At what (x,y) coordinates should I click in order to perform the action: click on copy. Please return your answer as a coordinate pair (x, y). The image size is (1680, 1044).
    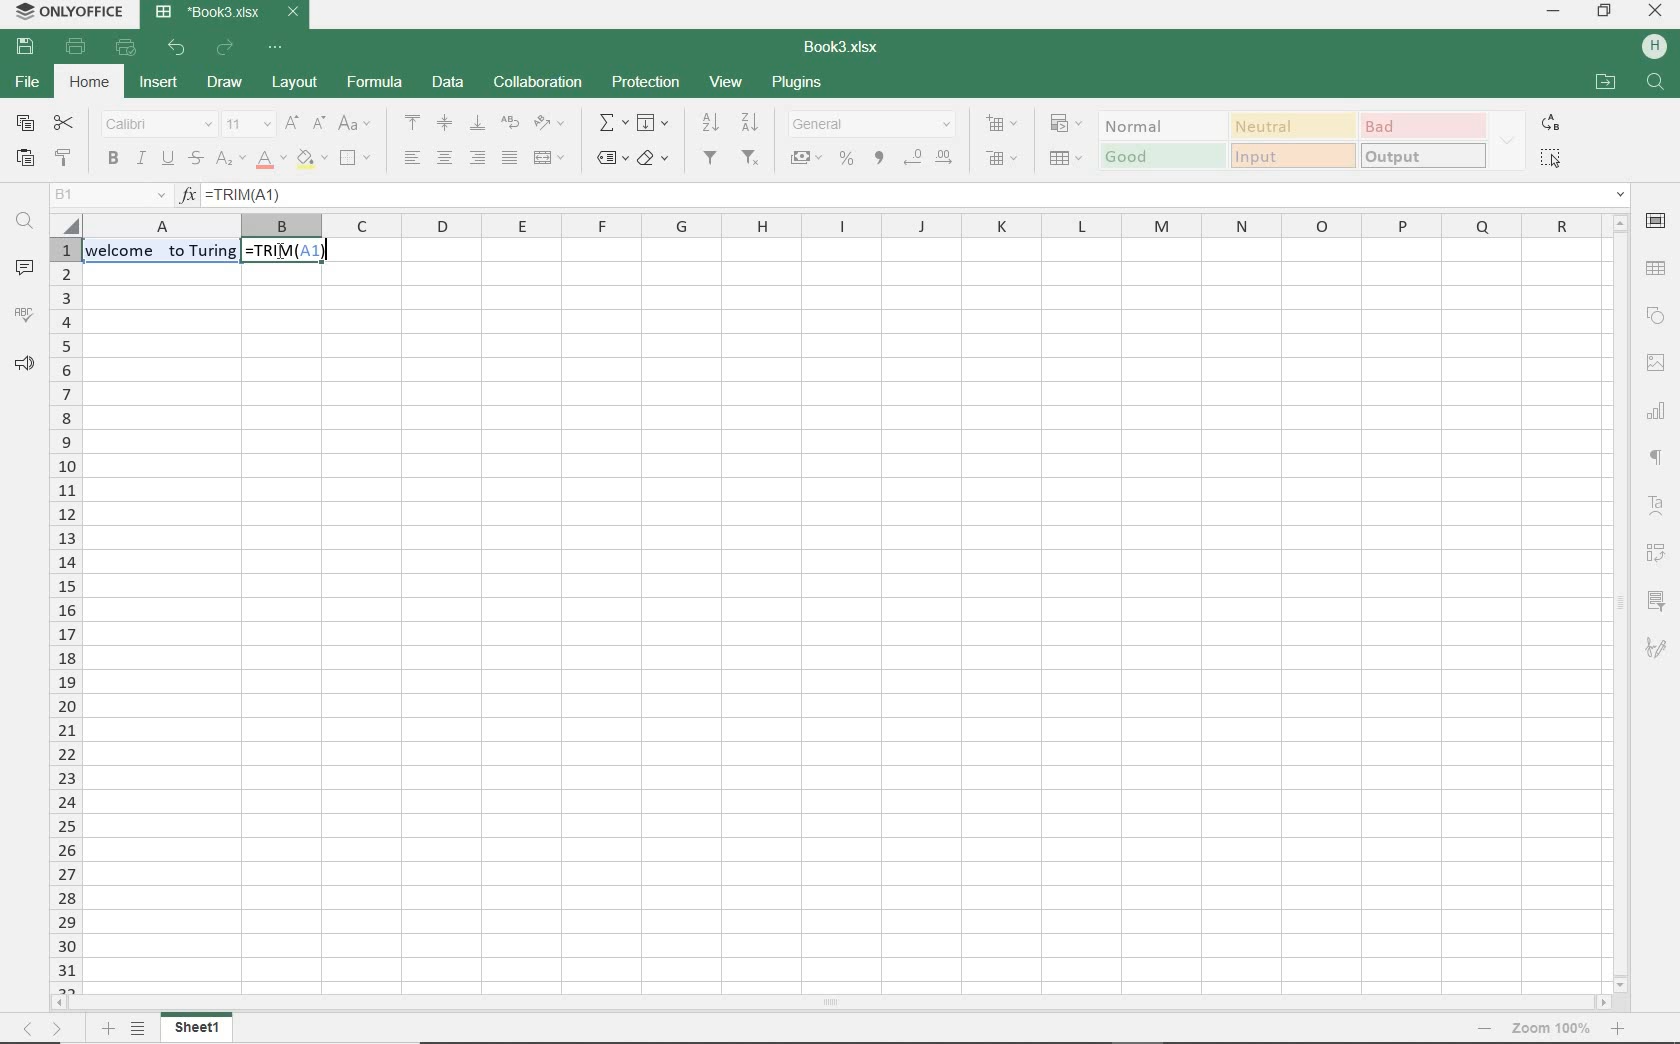
    Looking at the image, I should click on (25, 123).